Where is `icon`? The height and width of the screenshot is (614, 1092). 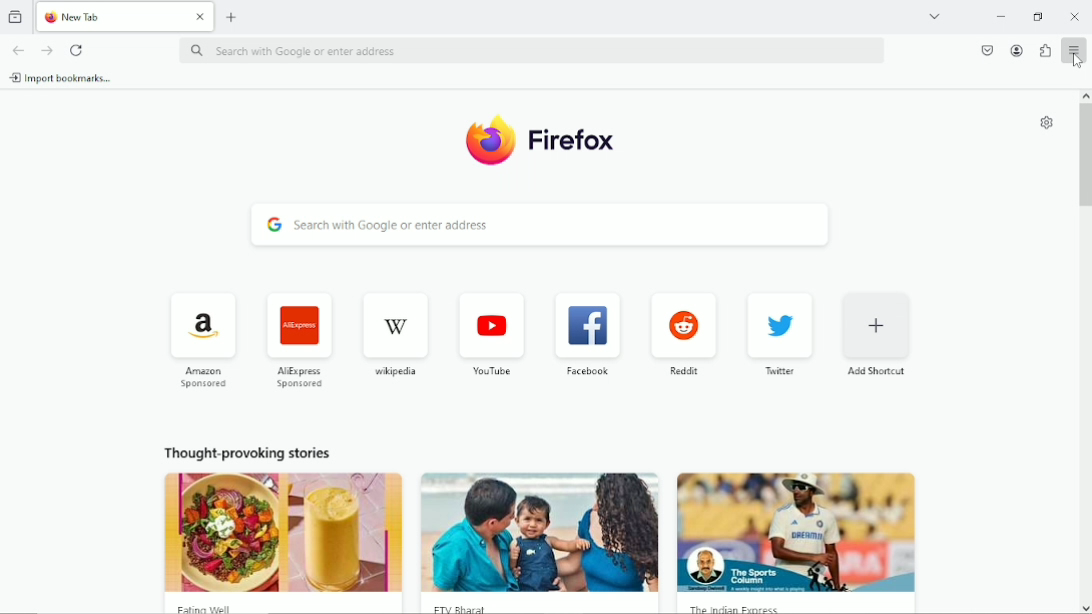 icon is located at coordinates (684, 325).